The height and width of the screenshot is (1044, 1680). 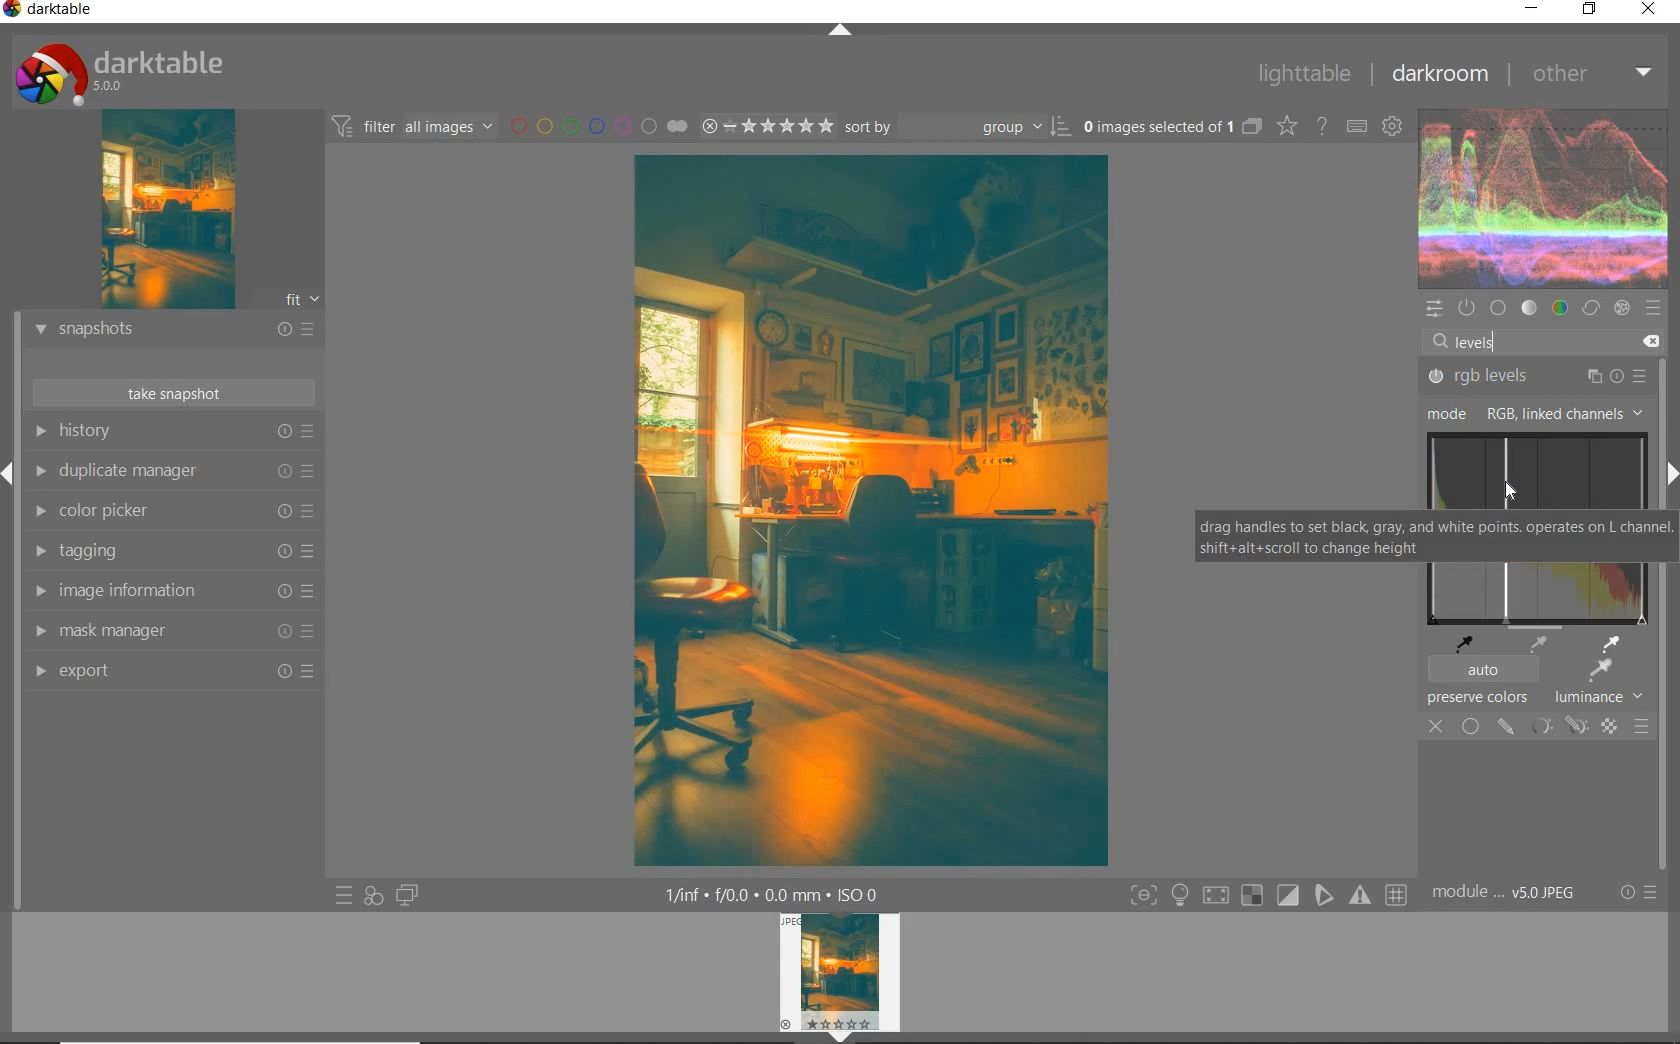 I want to click on history, so click(x=173, y=431).